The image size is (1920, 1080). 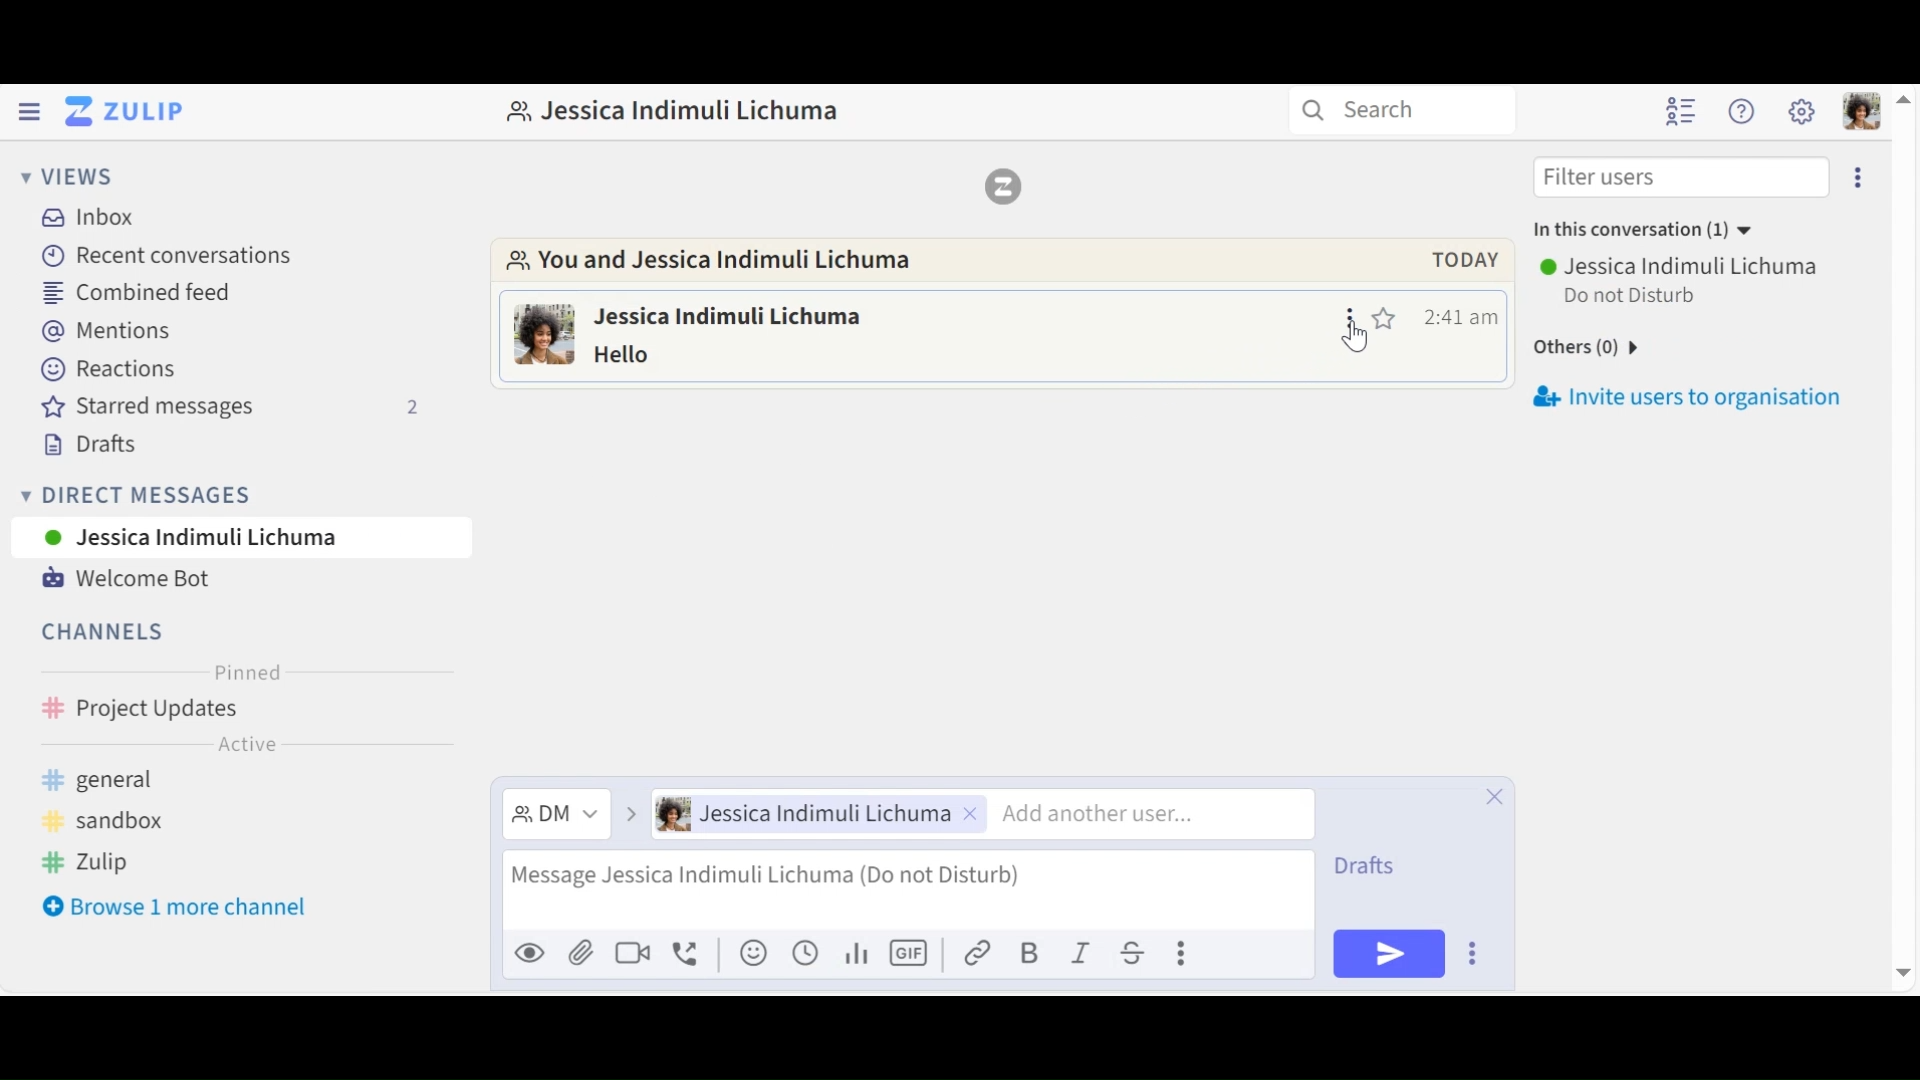 What do you see at coordinates (757, 314) in the screenshot?
I see `user name` at bounding box center [757, 314].